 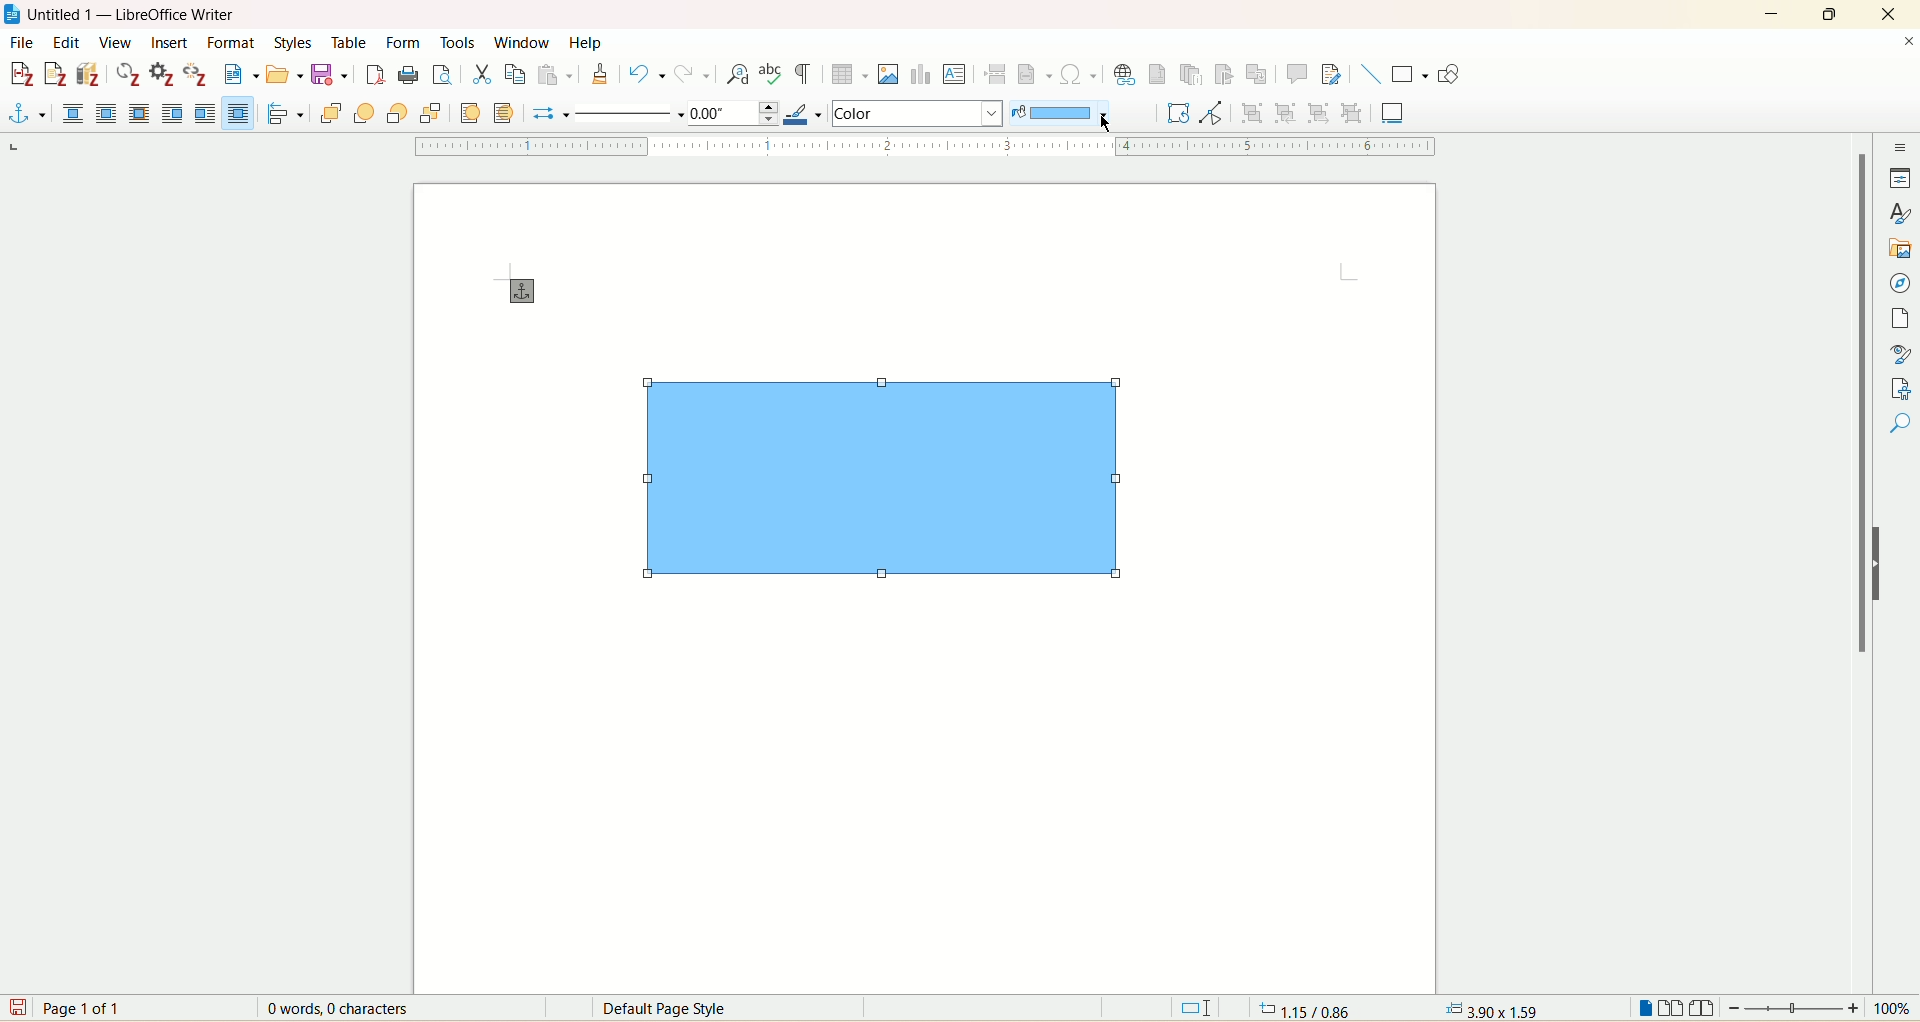 What do you see at coordinates (544, 115) in the screenshot?
I see `start and end arrowheads` at bounding box center [544, 115].